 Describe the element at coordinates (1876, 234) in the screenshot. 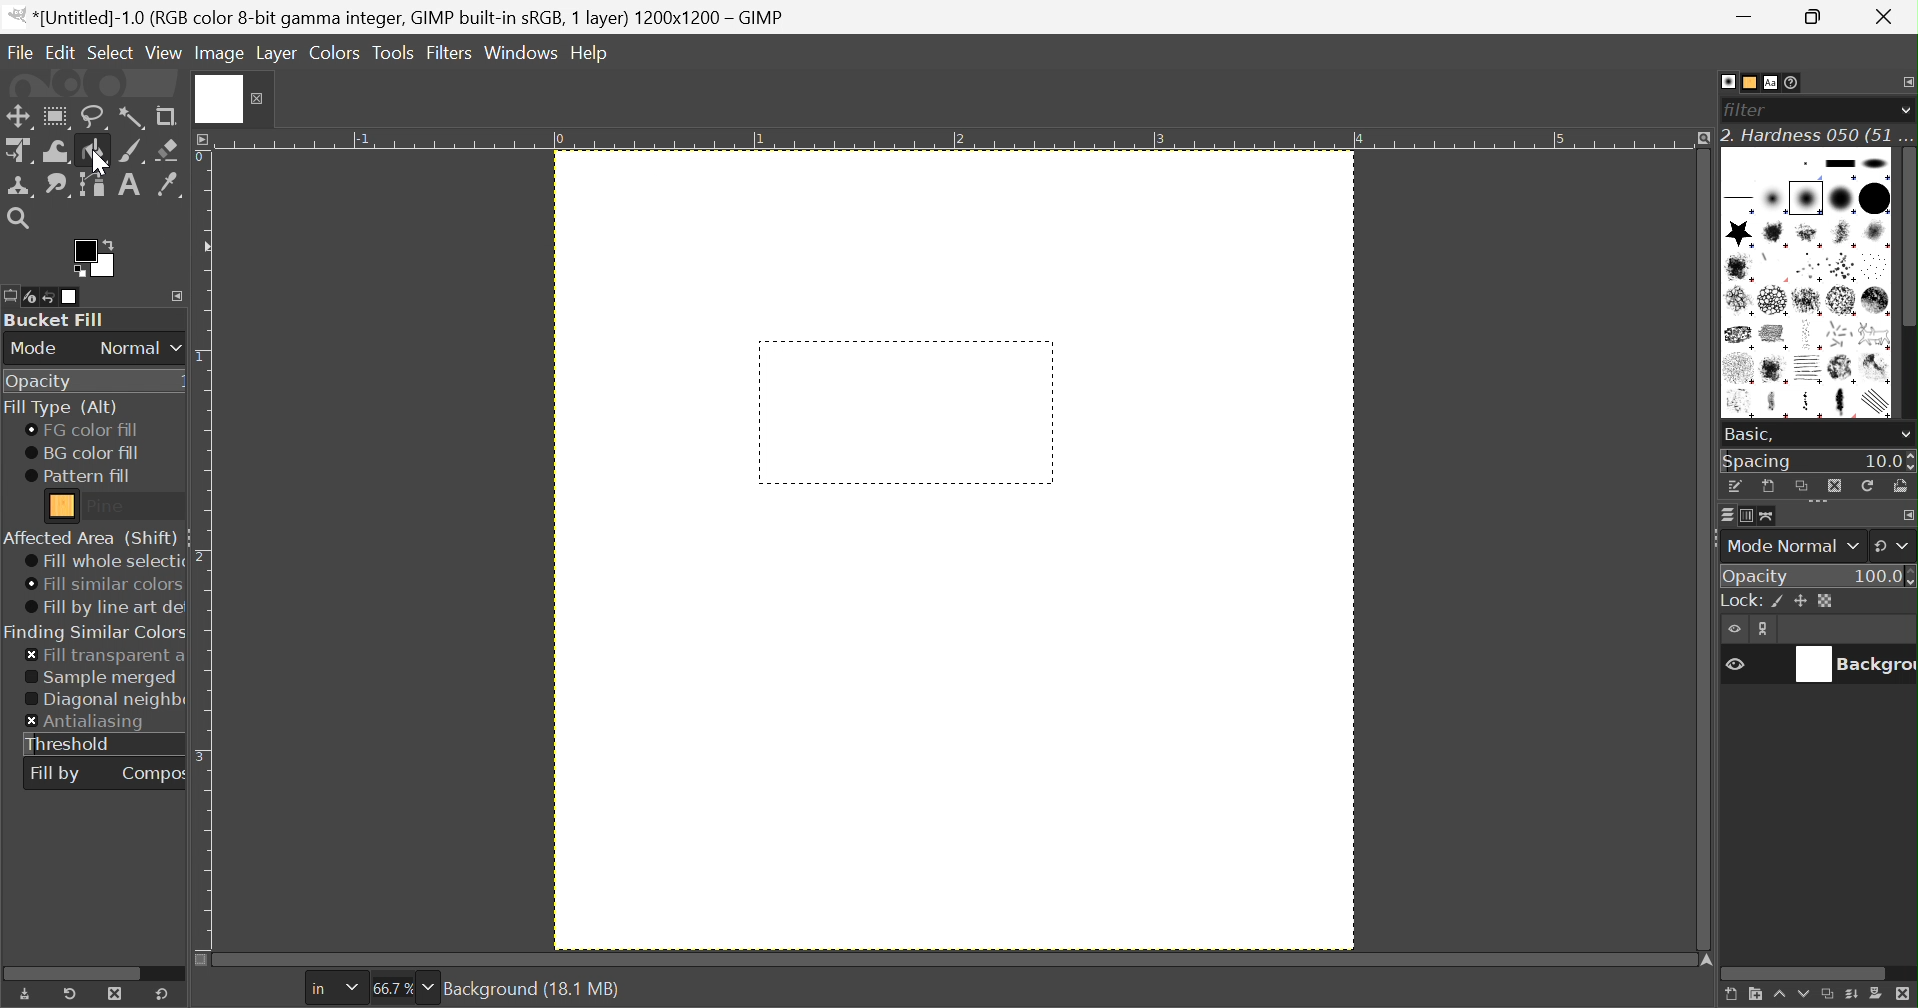

I see `Acrylic 04` at that location.